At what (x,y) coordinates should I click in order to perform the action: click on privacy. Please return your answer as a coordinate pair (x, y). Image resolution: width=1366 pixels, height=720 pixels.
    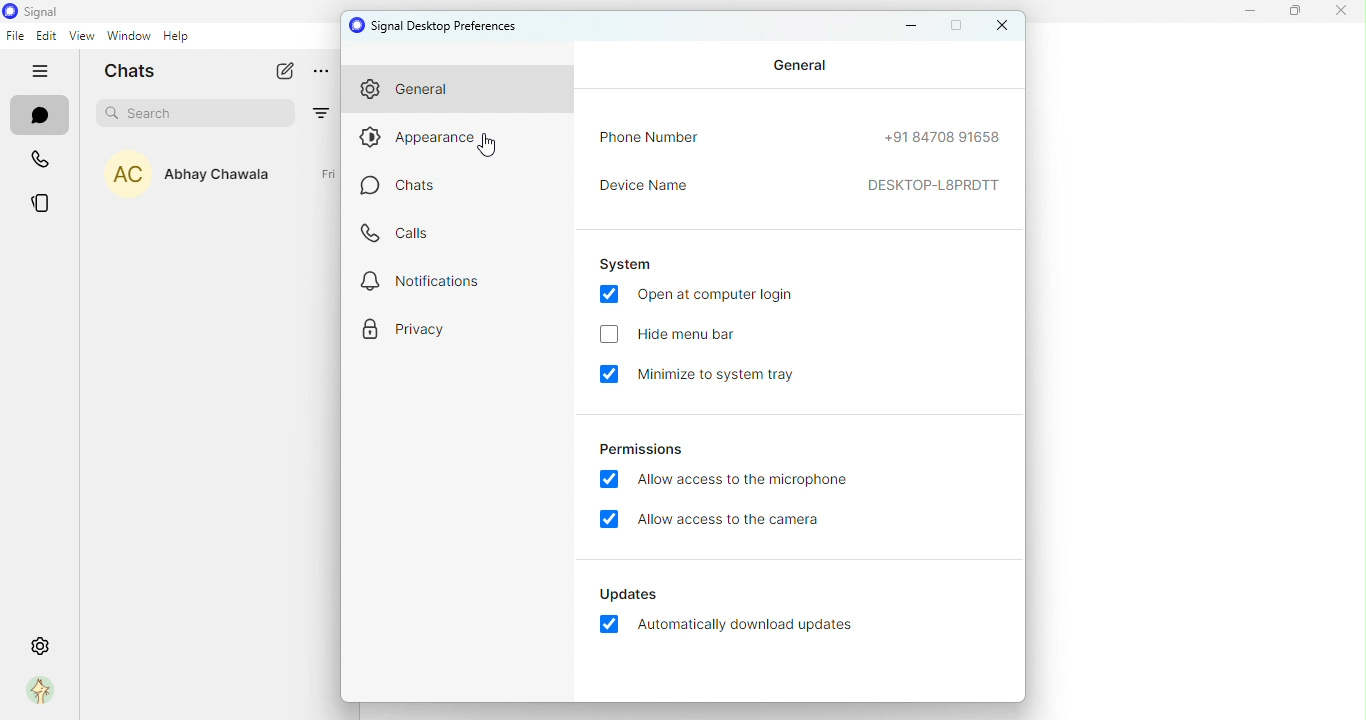
    Looking at the image, I should click on (404, 336).